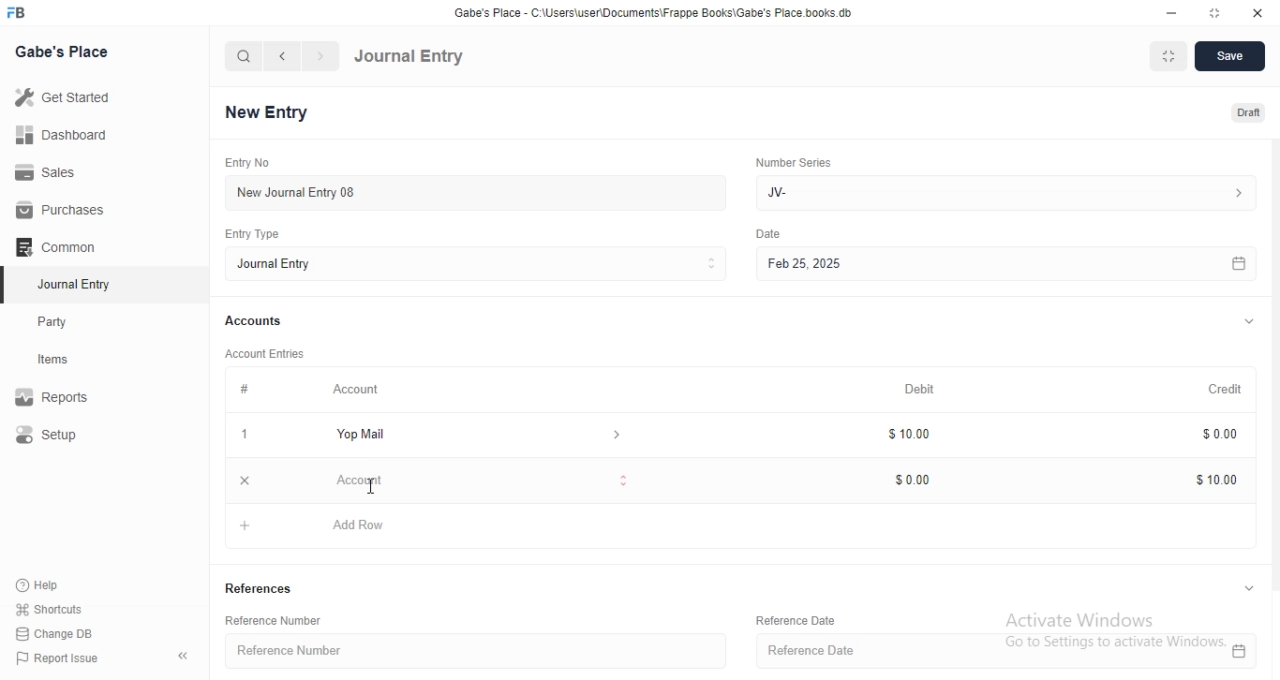 This screenshot has height=680, width=1280. What do you see at coordinates (8, 286) in the screenshot?
I see `selected` at bounding box center [8, 286].